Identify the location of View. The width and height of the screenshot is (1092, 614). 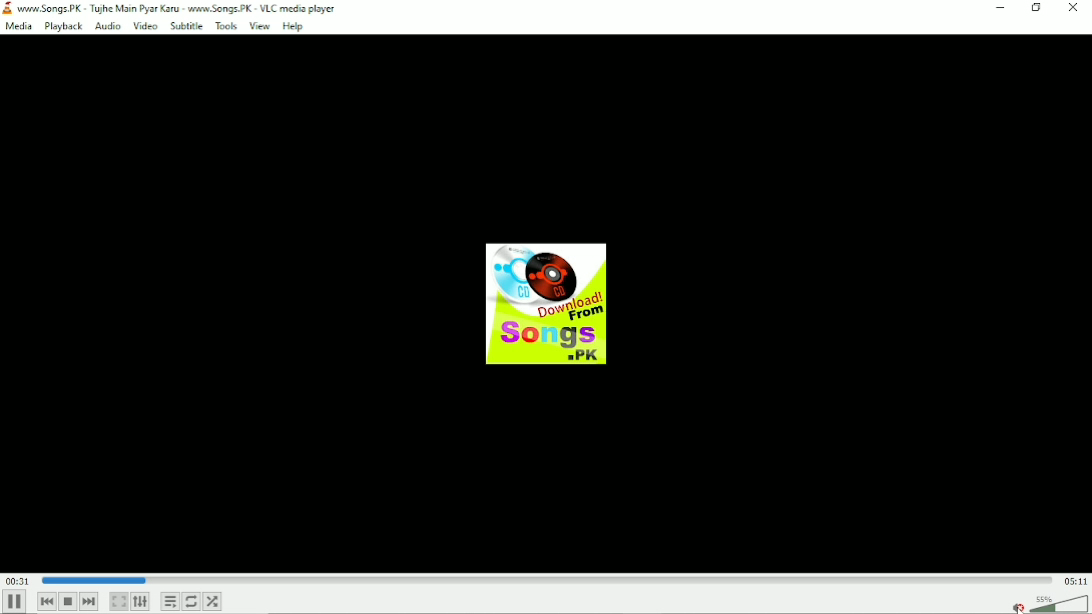
(259, 26).